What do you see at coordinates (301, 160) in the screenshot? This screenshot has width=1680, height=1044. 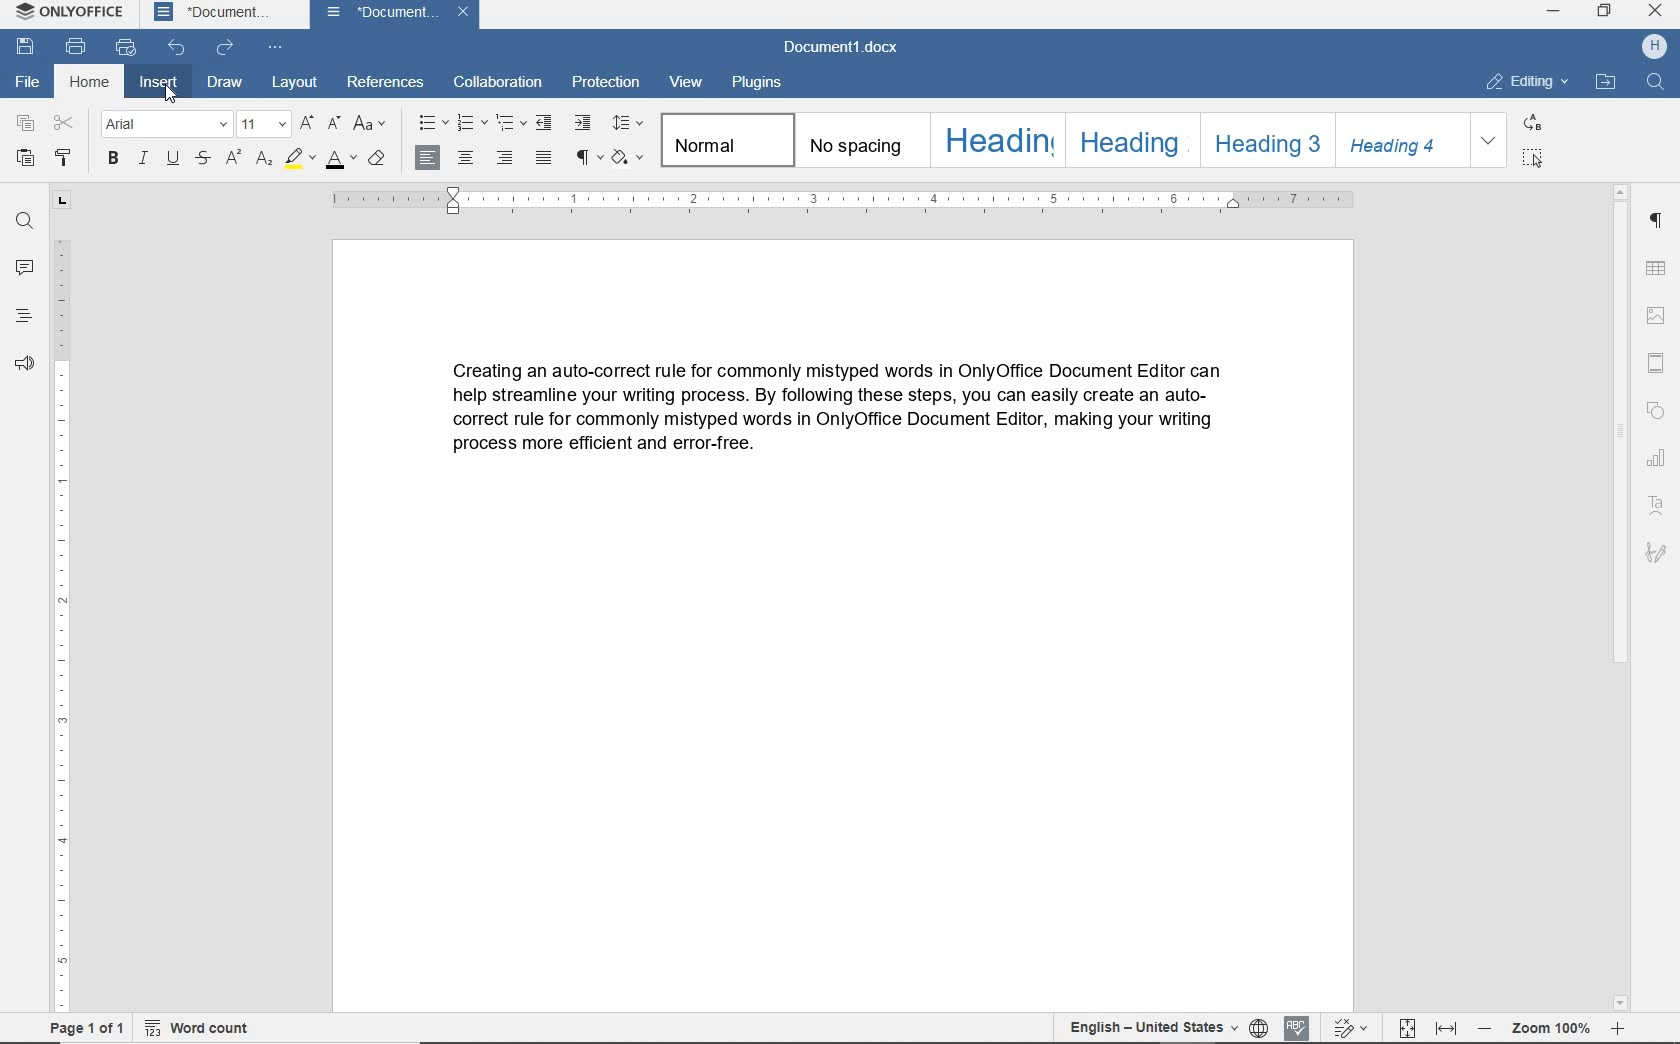 I see `highlight color` at bounding box center [301, 160].